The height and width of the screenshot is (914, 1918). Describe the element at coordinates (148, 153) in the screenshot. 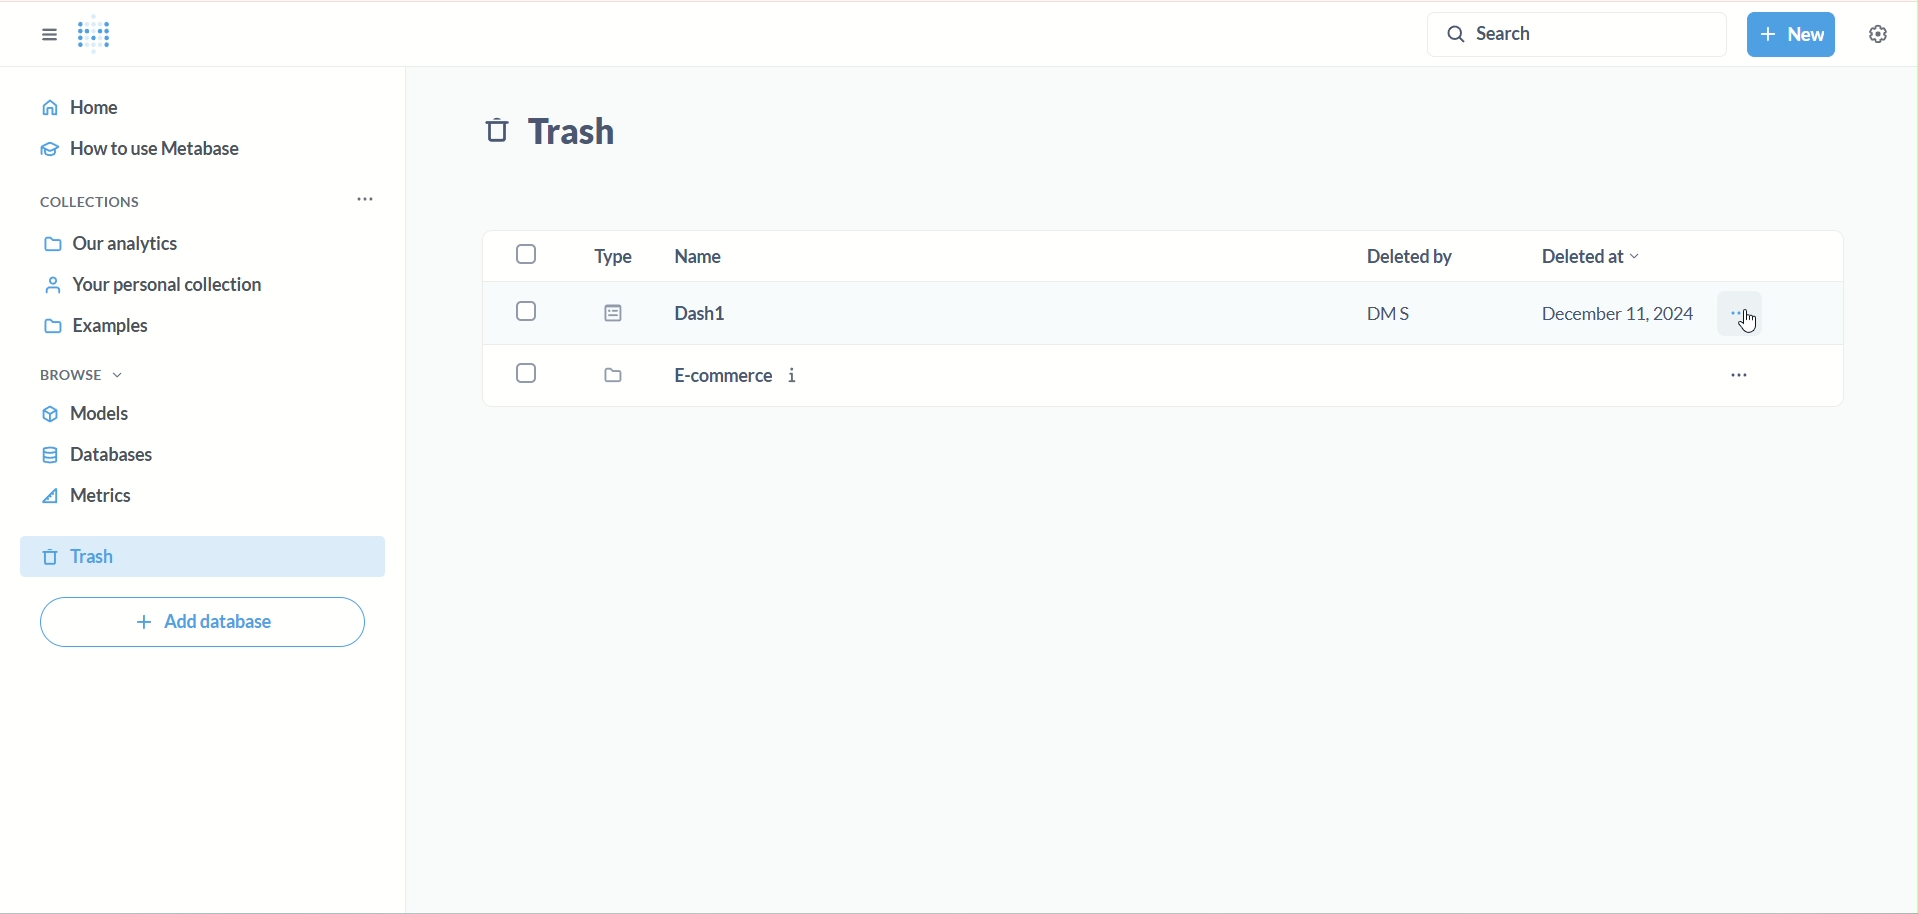

I see `how to use metabase` at that location.